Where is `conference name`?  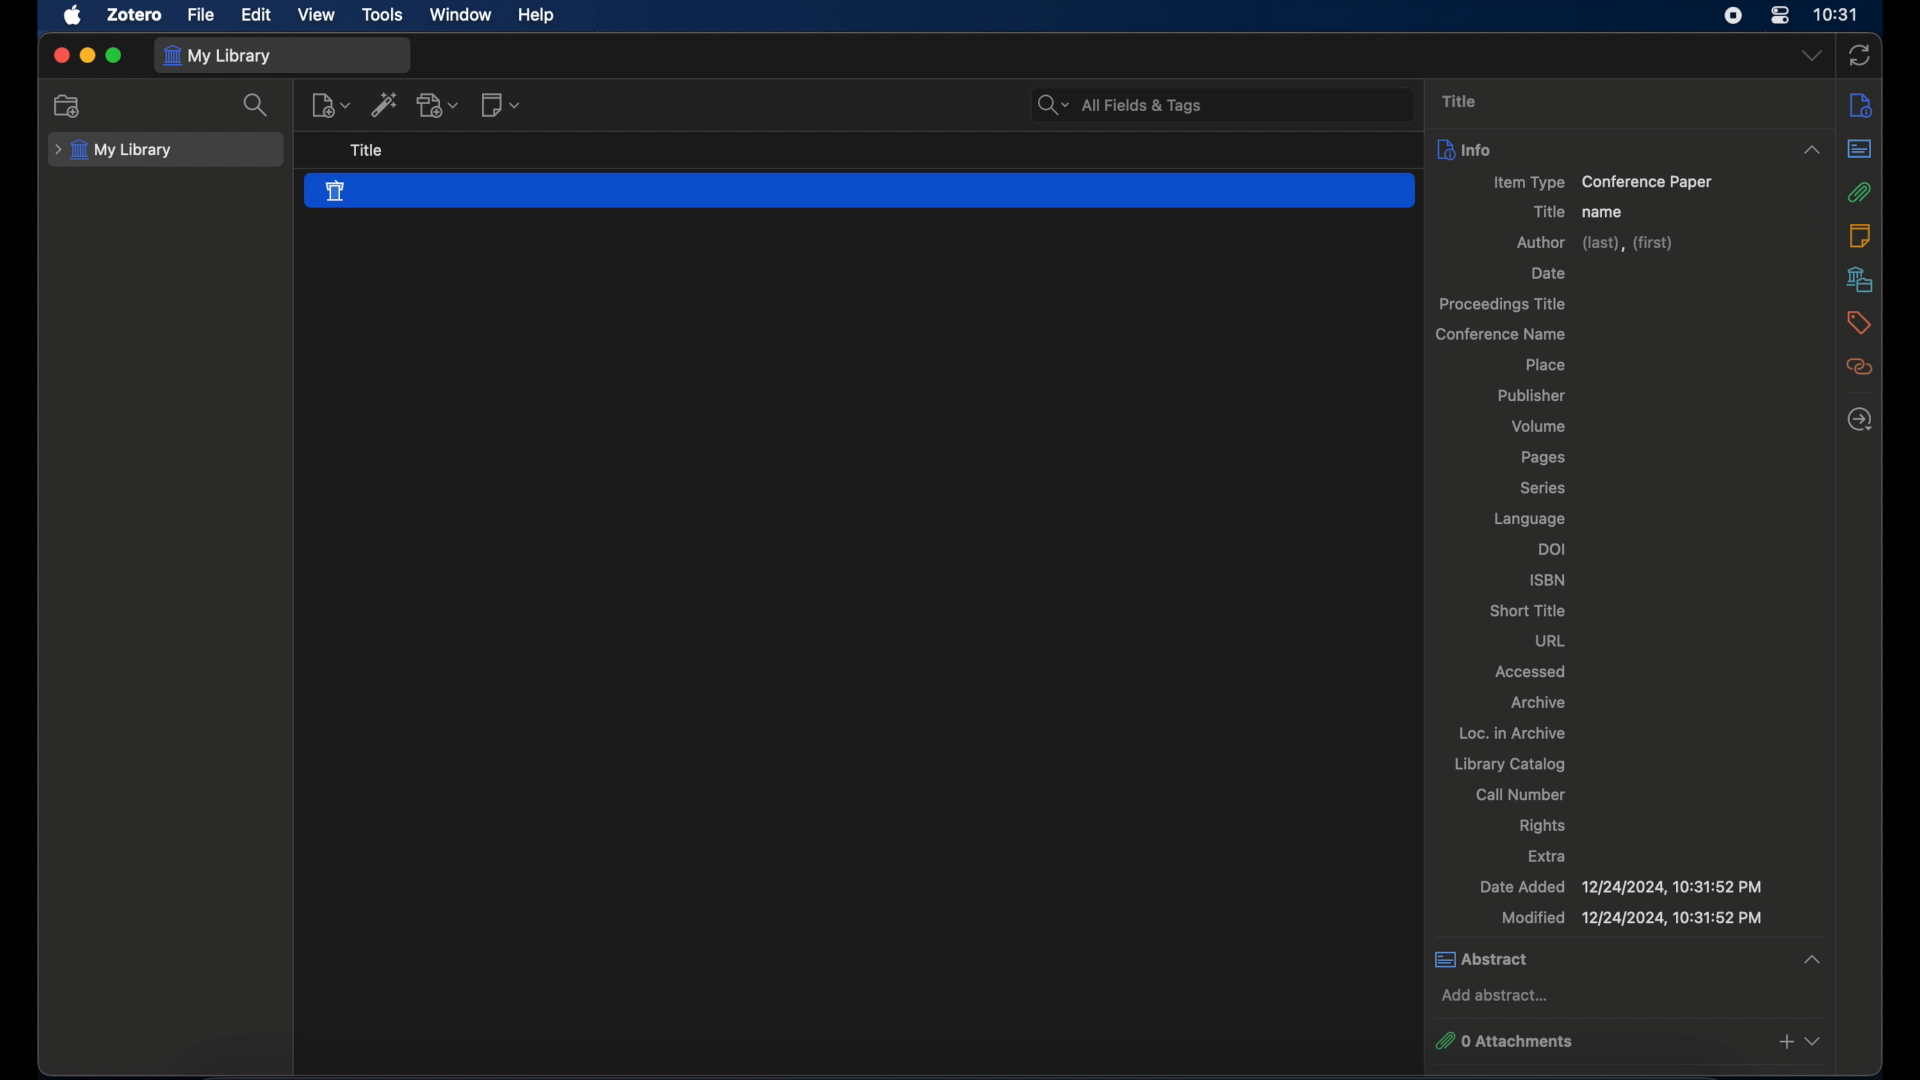 conference name is located at coordinates (1499, 335).